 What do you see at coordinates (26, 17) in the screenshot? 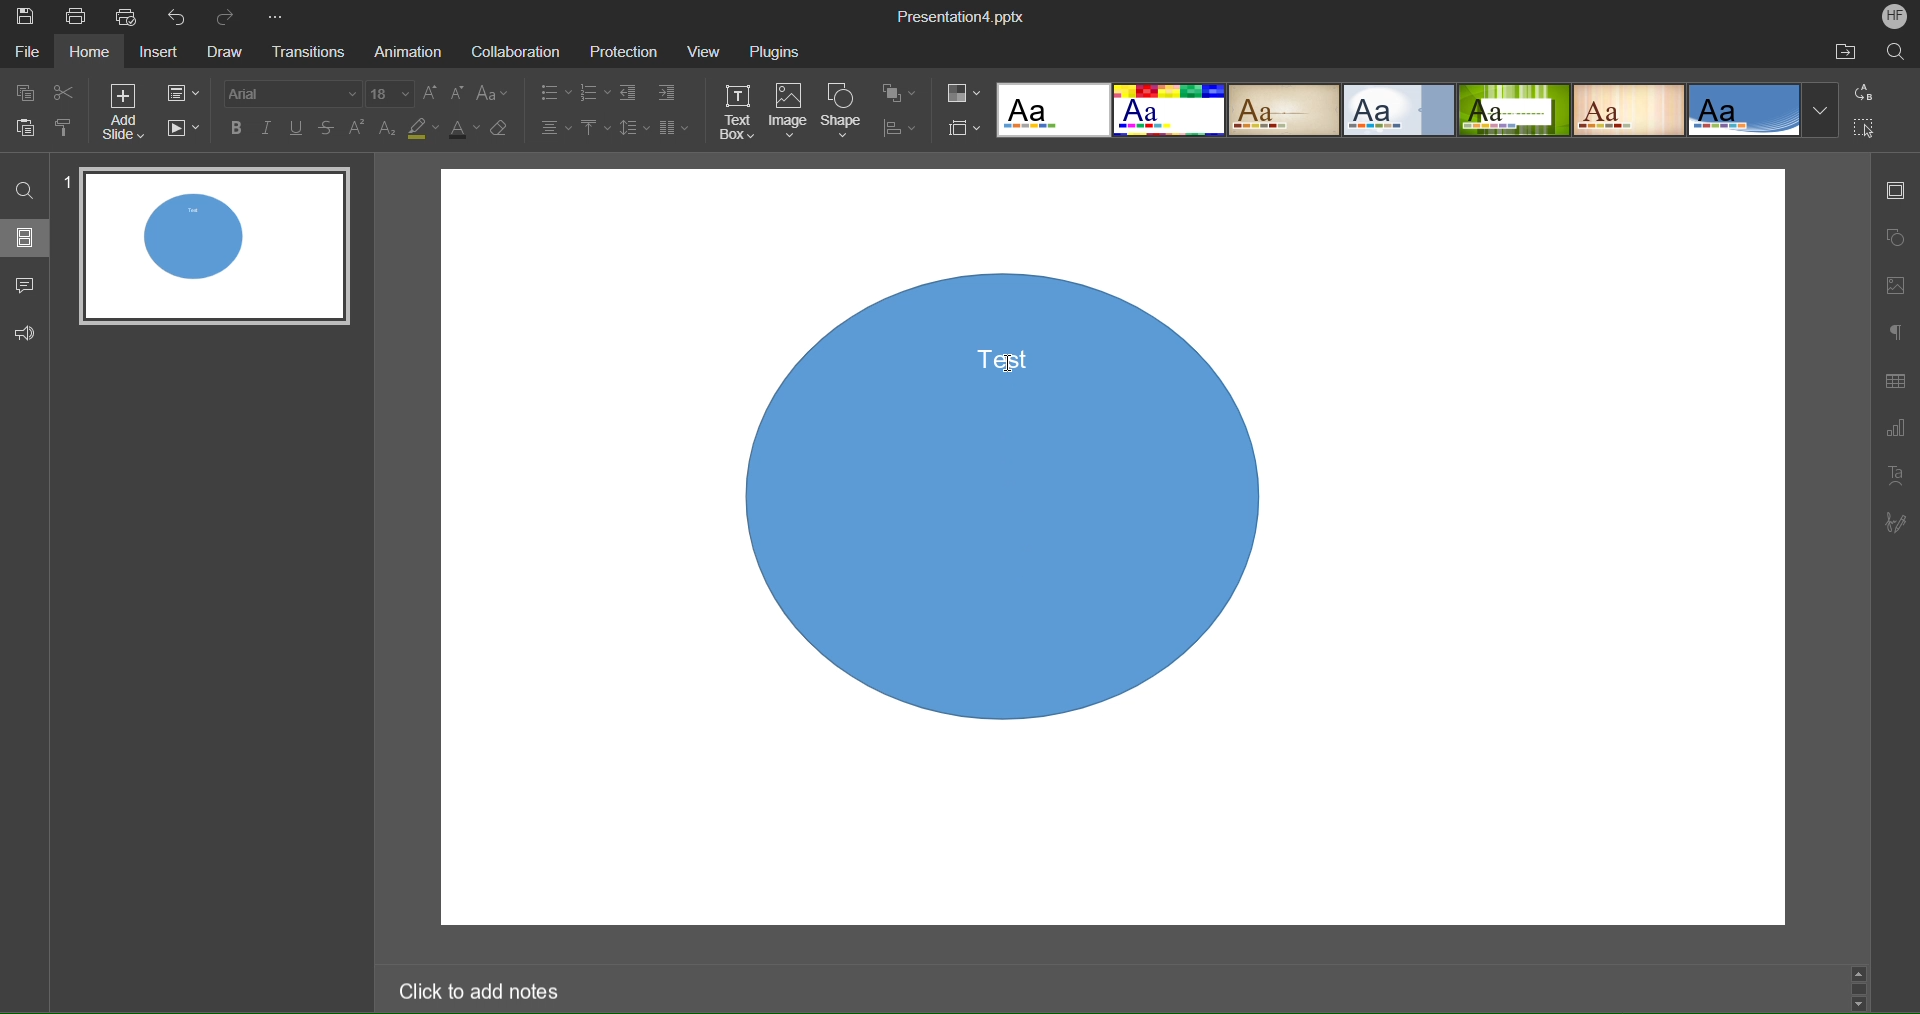
I see `Save` at bounding box center [26, 17].